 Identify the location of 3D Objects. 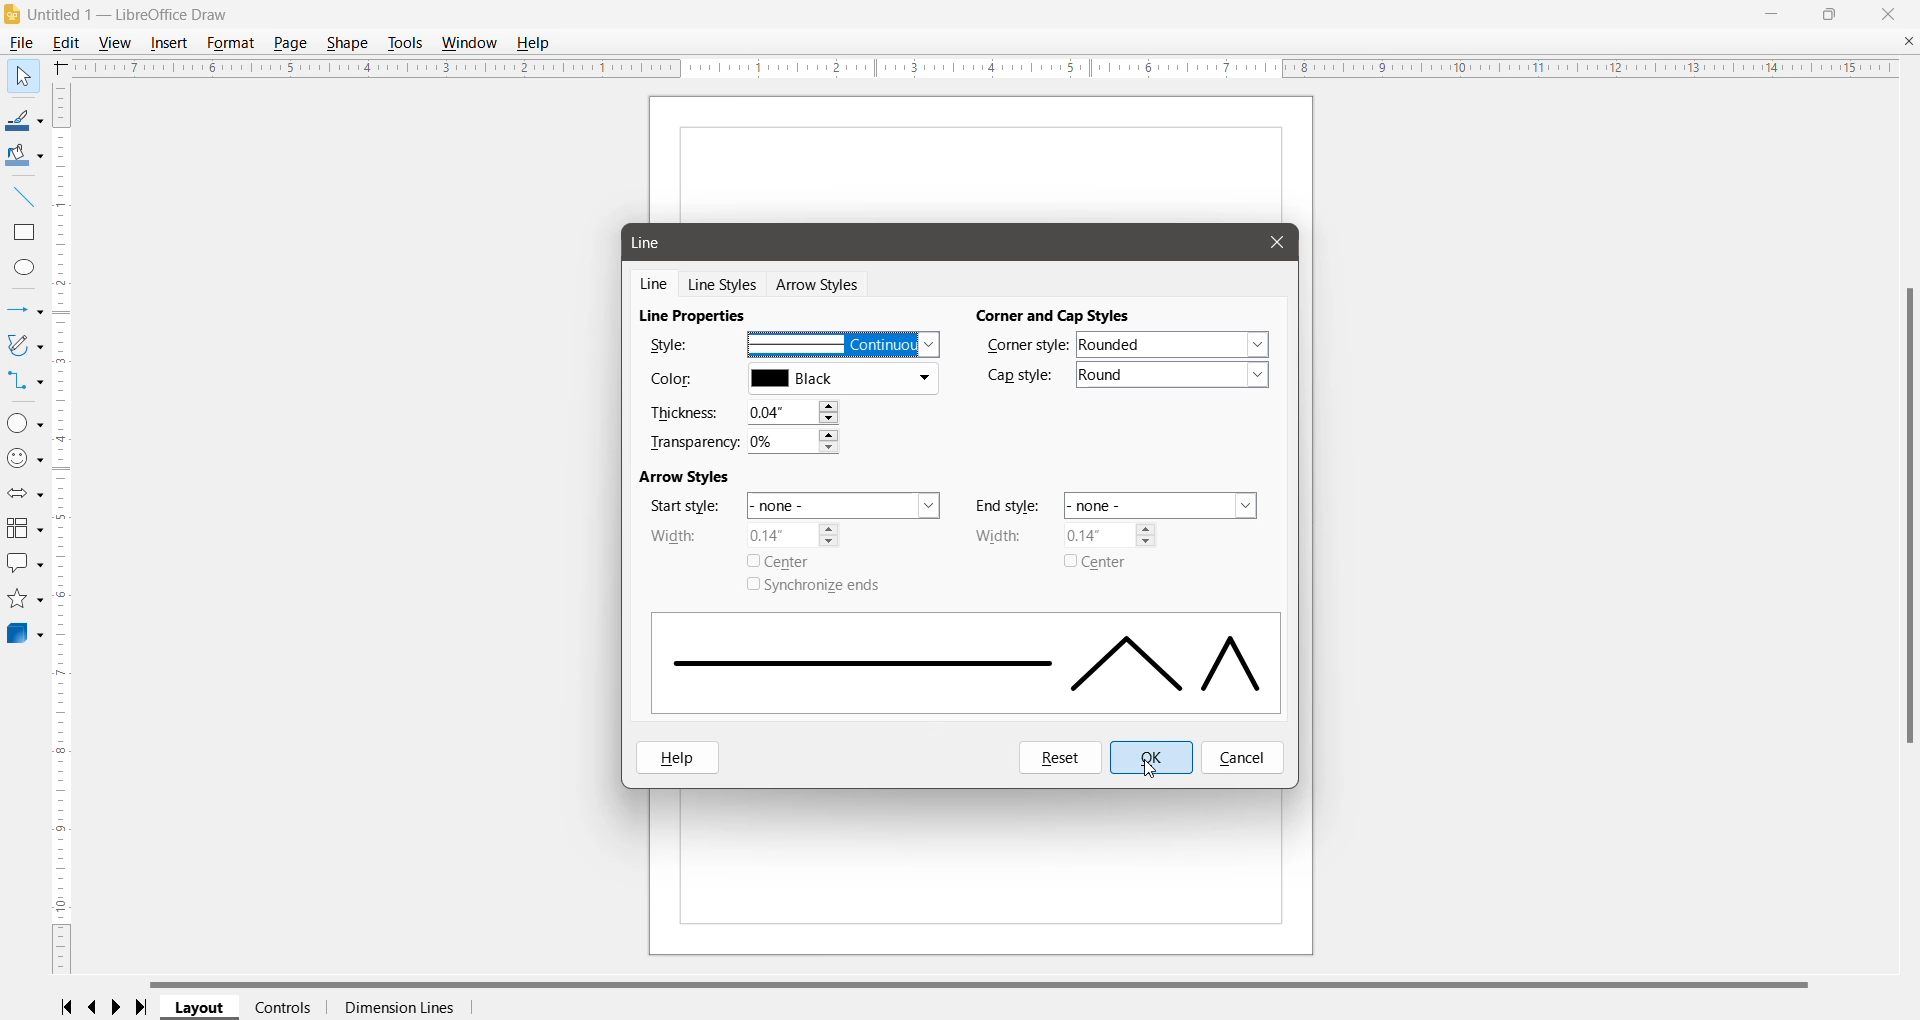
(25, 632).